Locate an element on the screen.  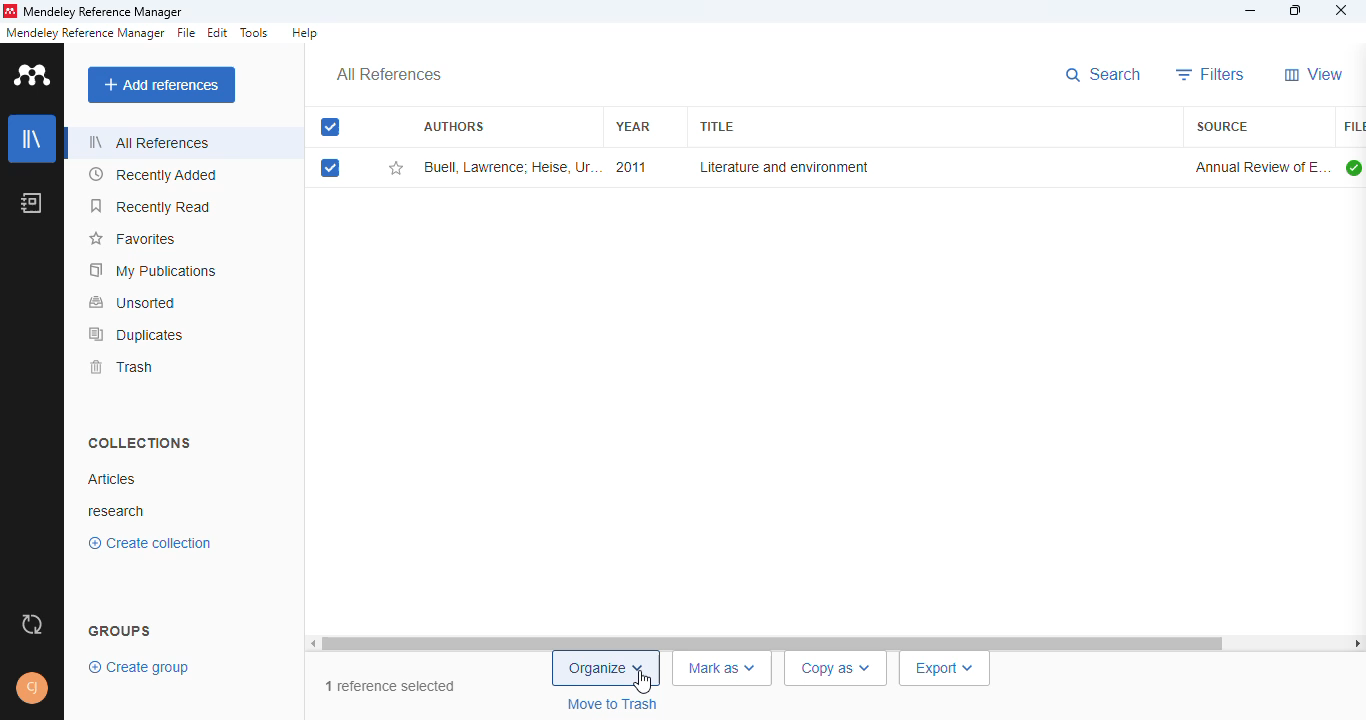
duplicates is located at coordinates (137, 335).